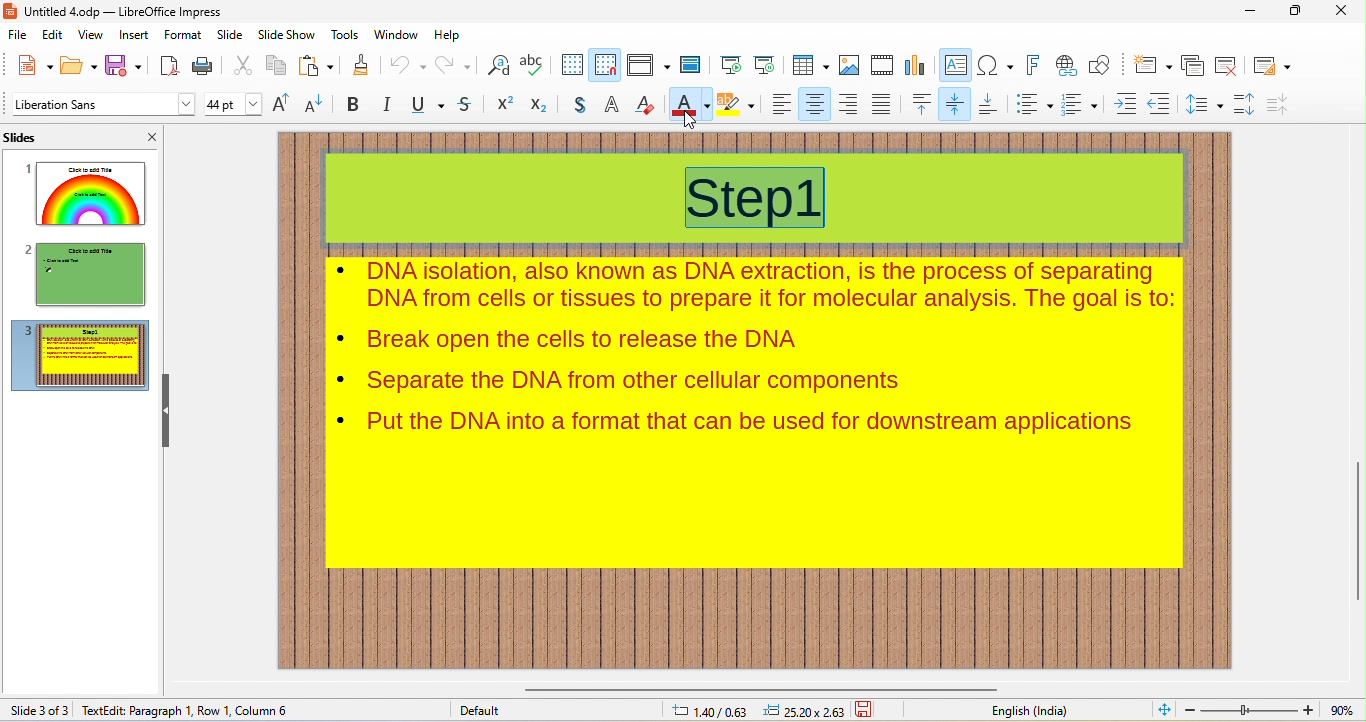 The width and height of the screenshot is (1366, 722). I want to click on chart, so click(915, 66).